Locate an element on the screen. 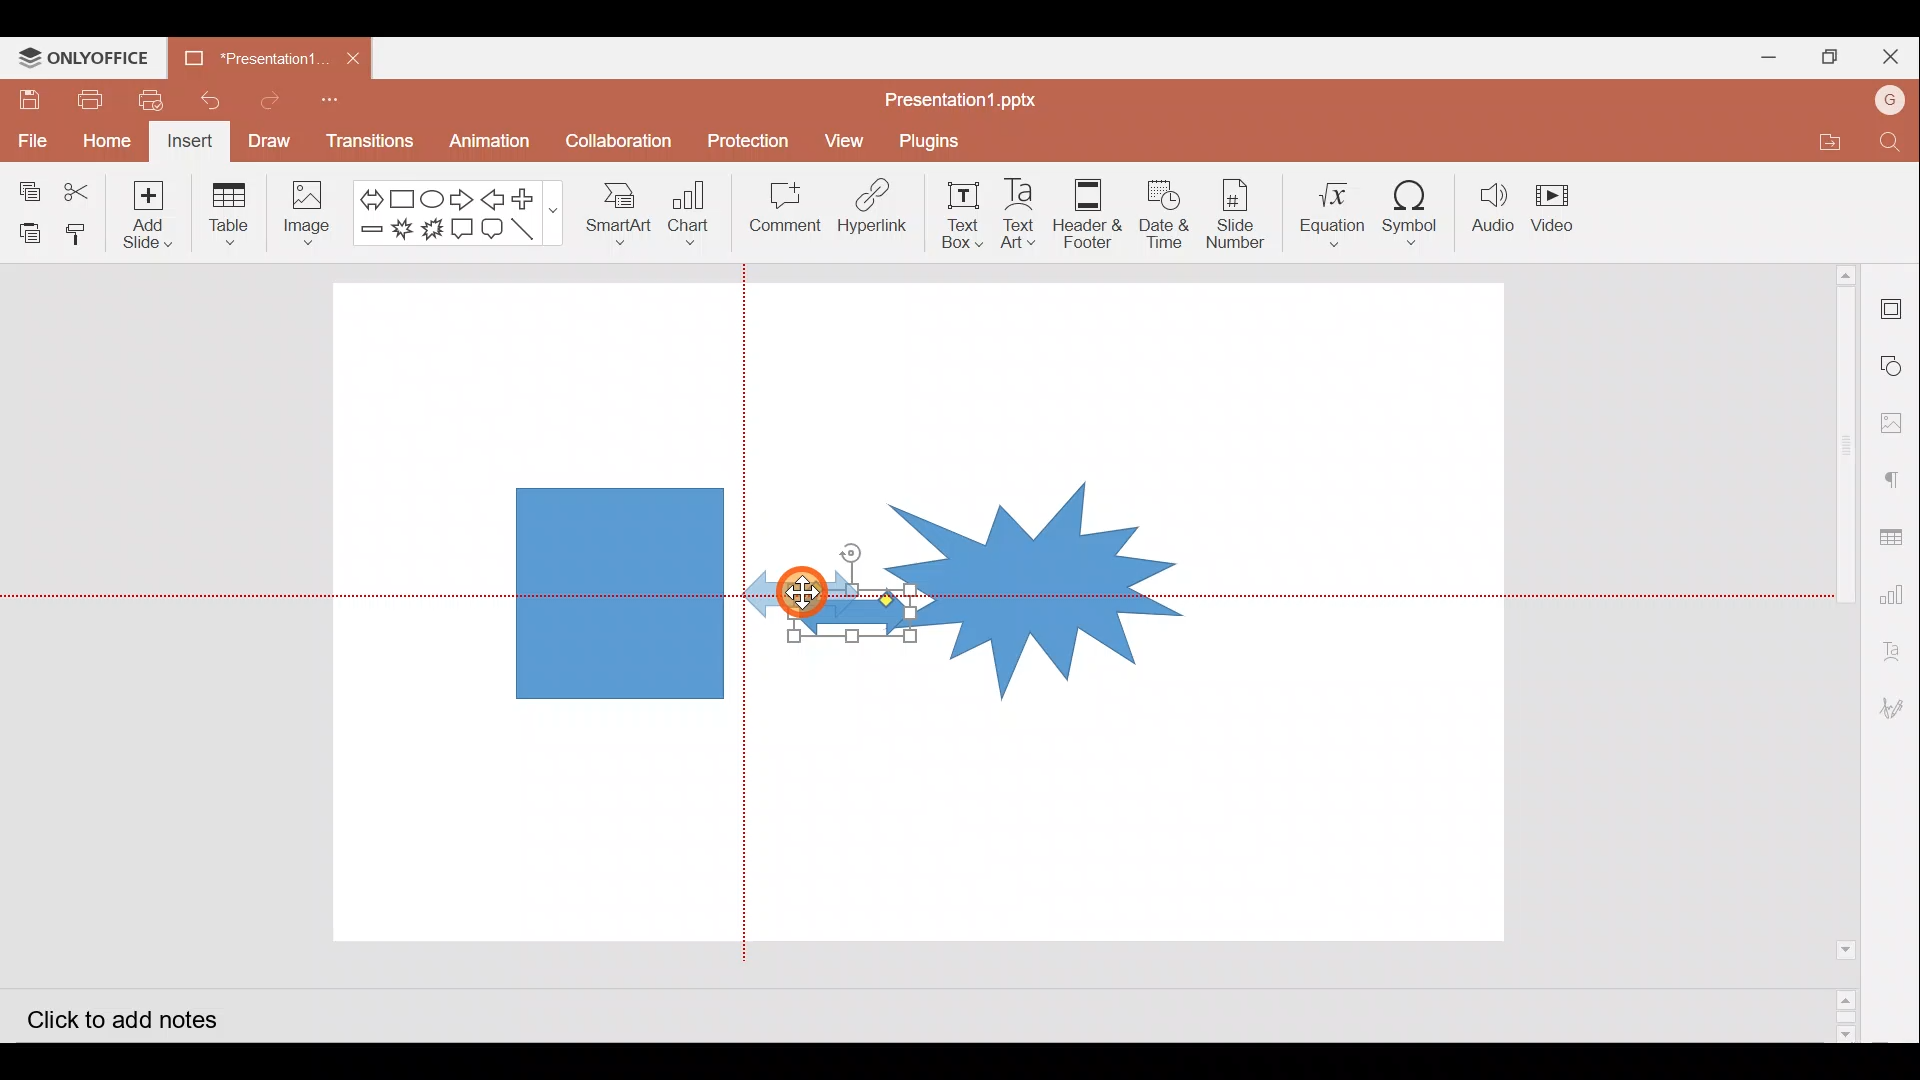 The image size is (1920, 1080). Line is located at coordinates (529, 227).